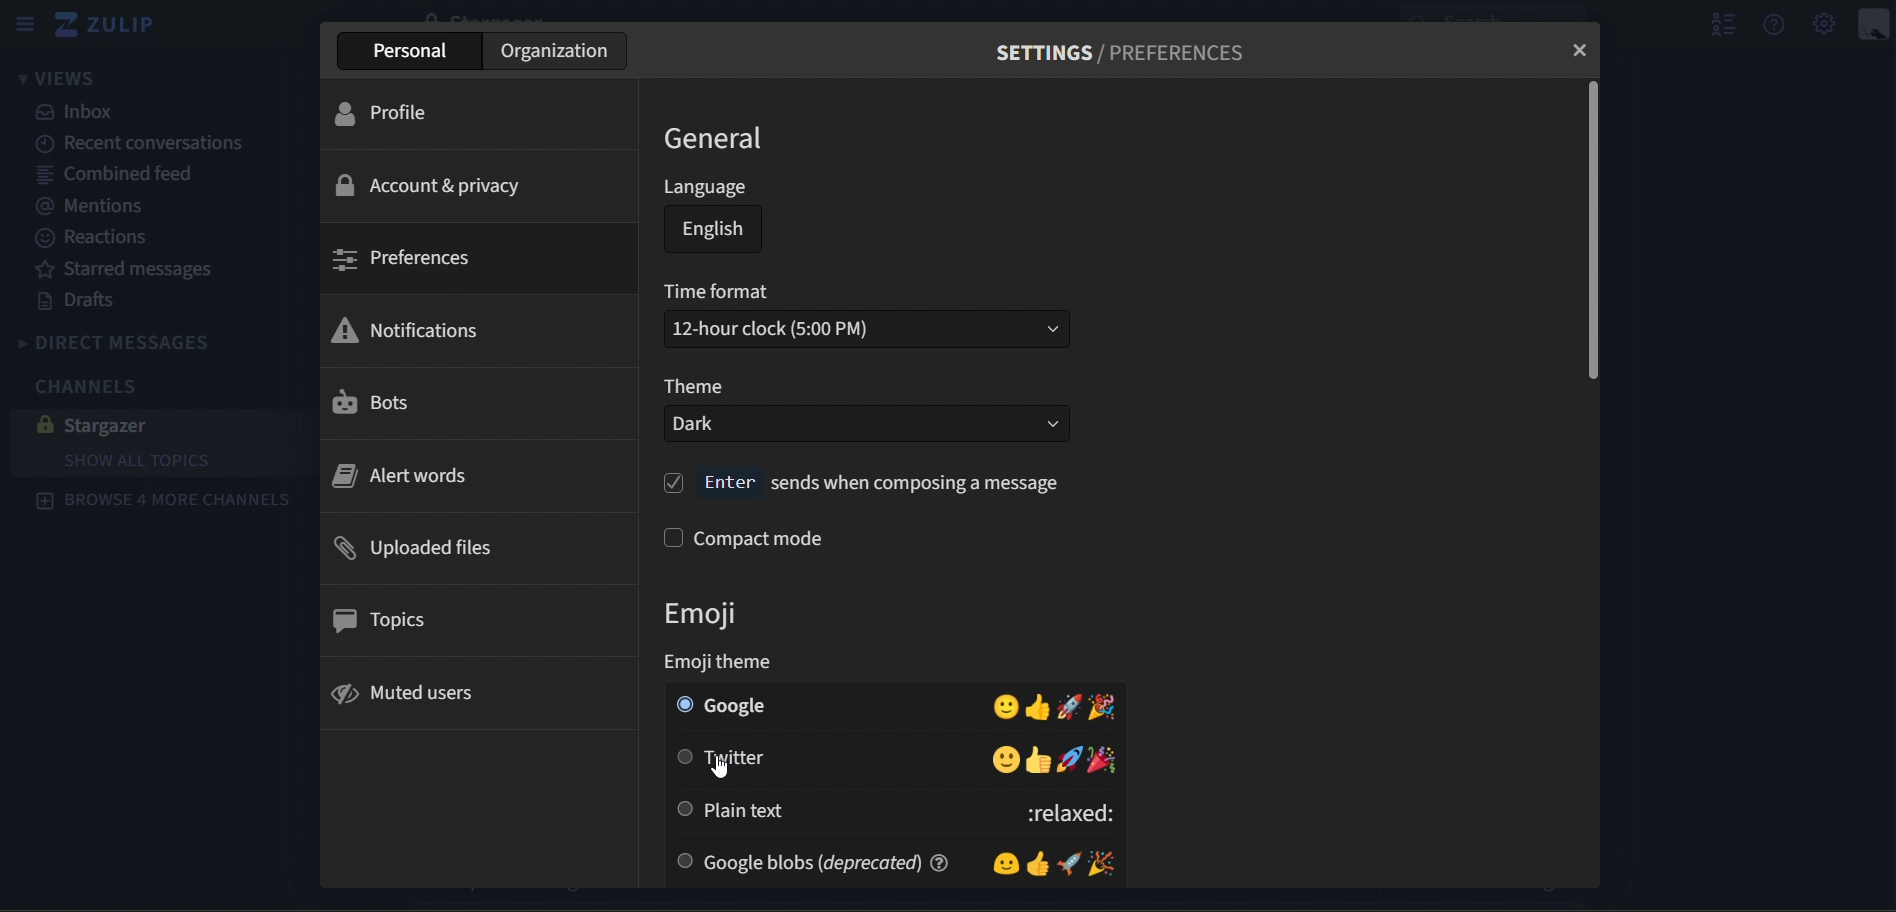  I want to click on show all topics, so click(143, 460).